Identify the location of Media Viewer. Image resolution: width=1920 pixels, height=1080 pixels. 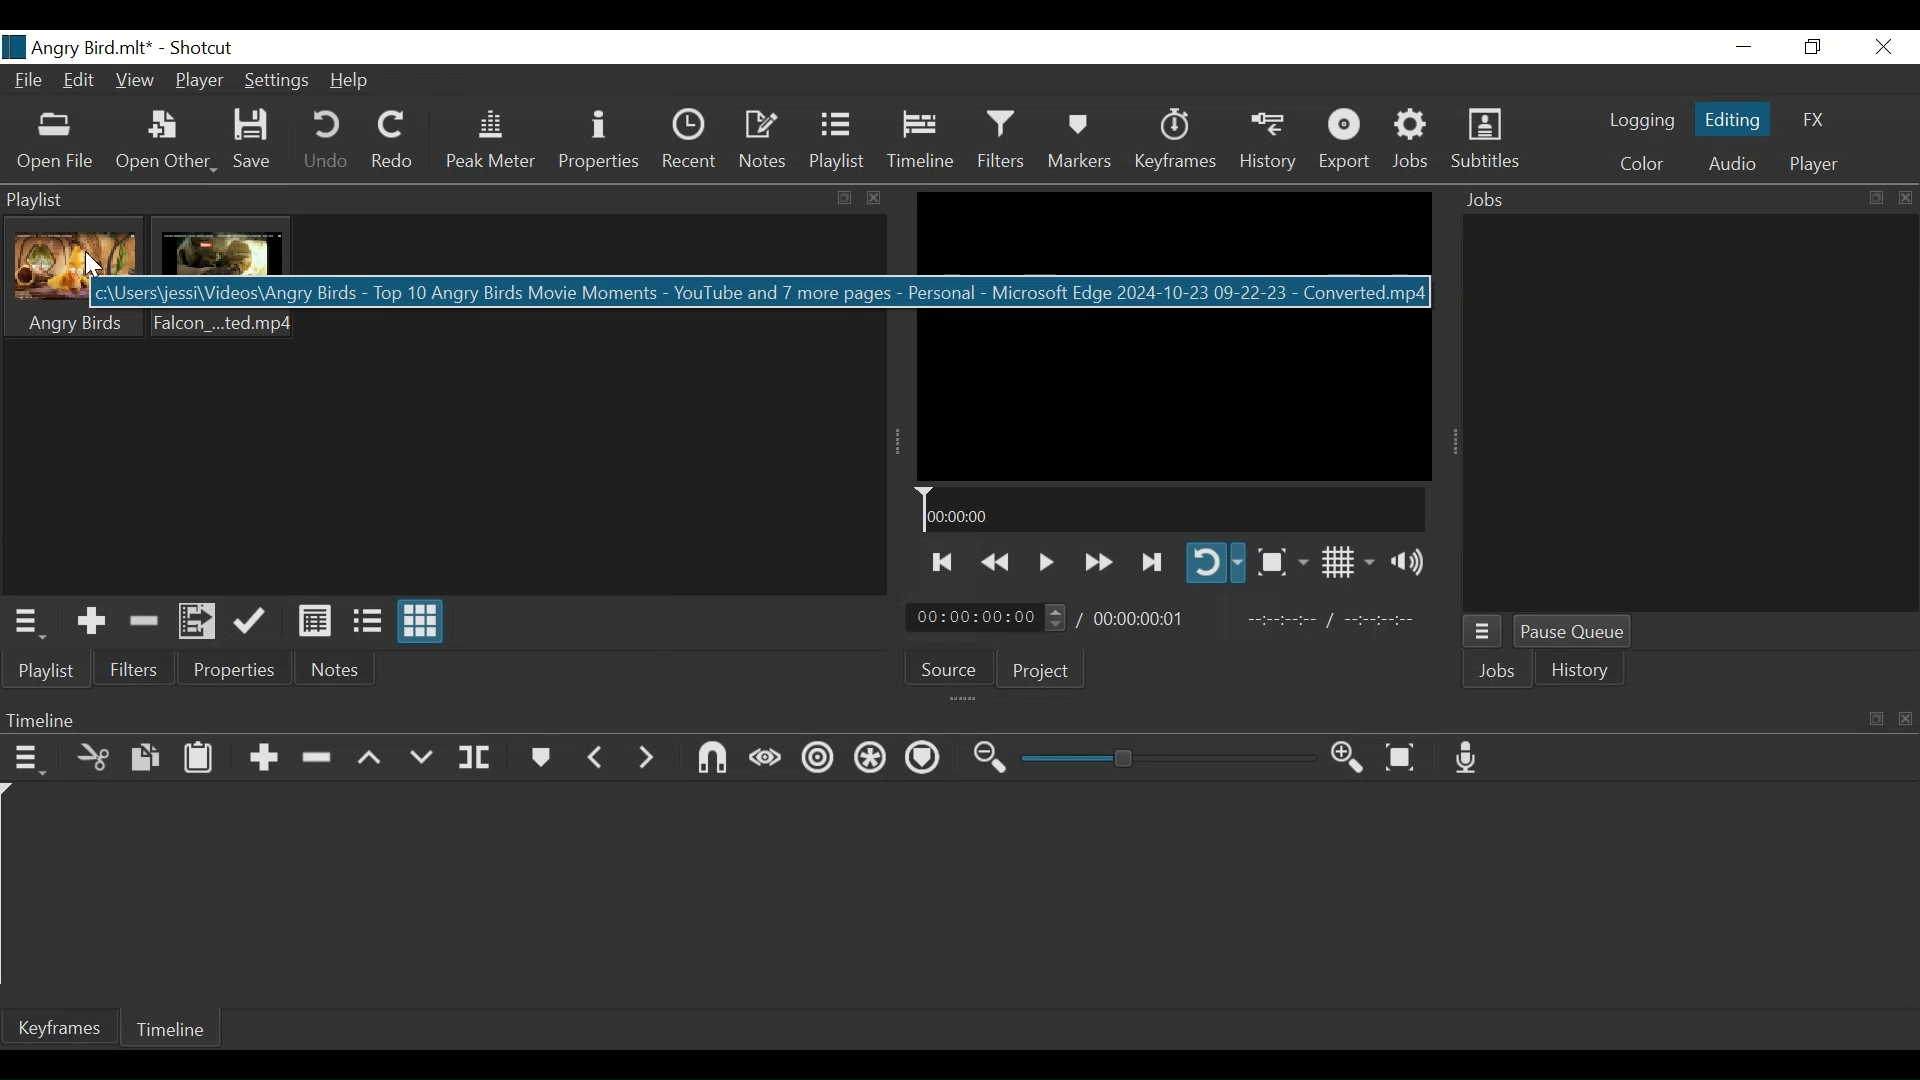
(1173, 336).